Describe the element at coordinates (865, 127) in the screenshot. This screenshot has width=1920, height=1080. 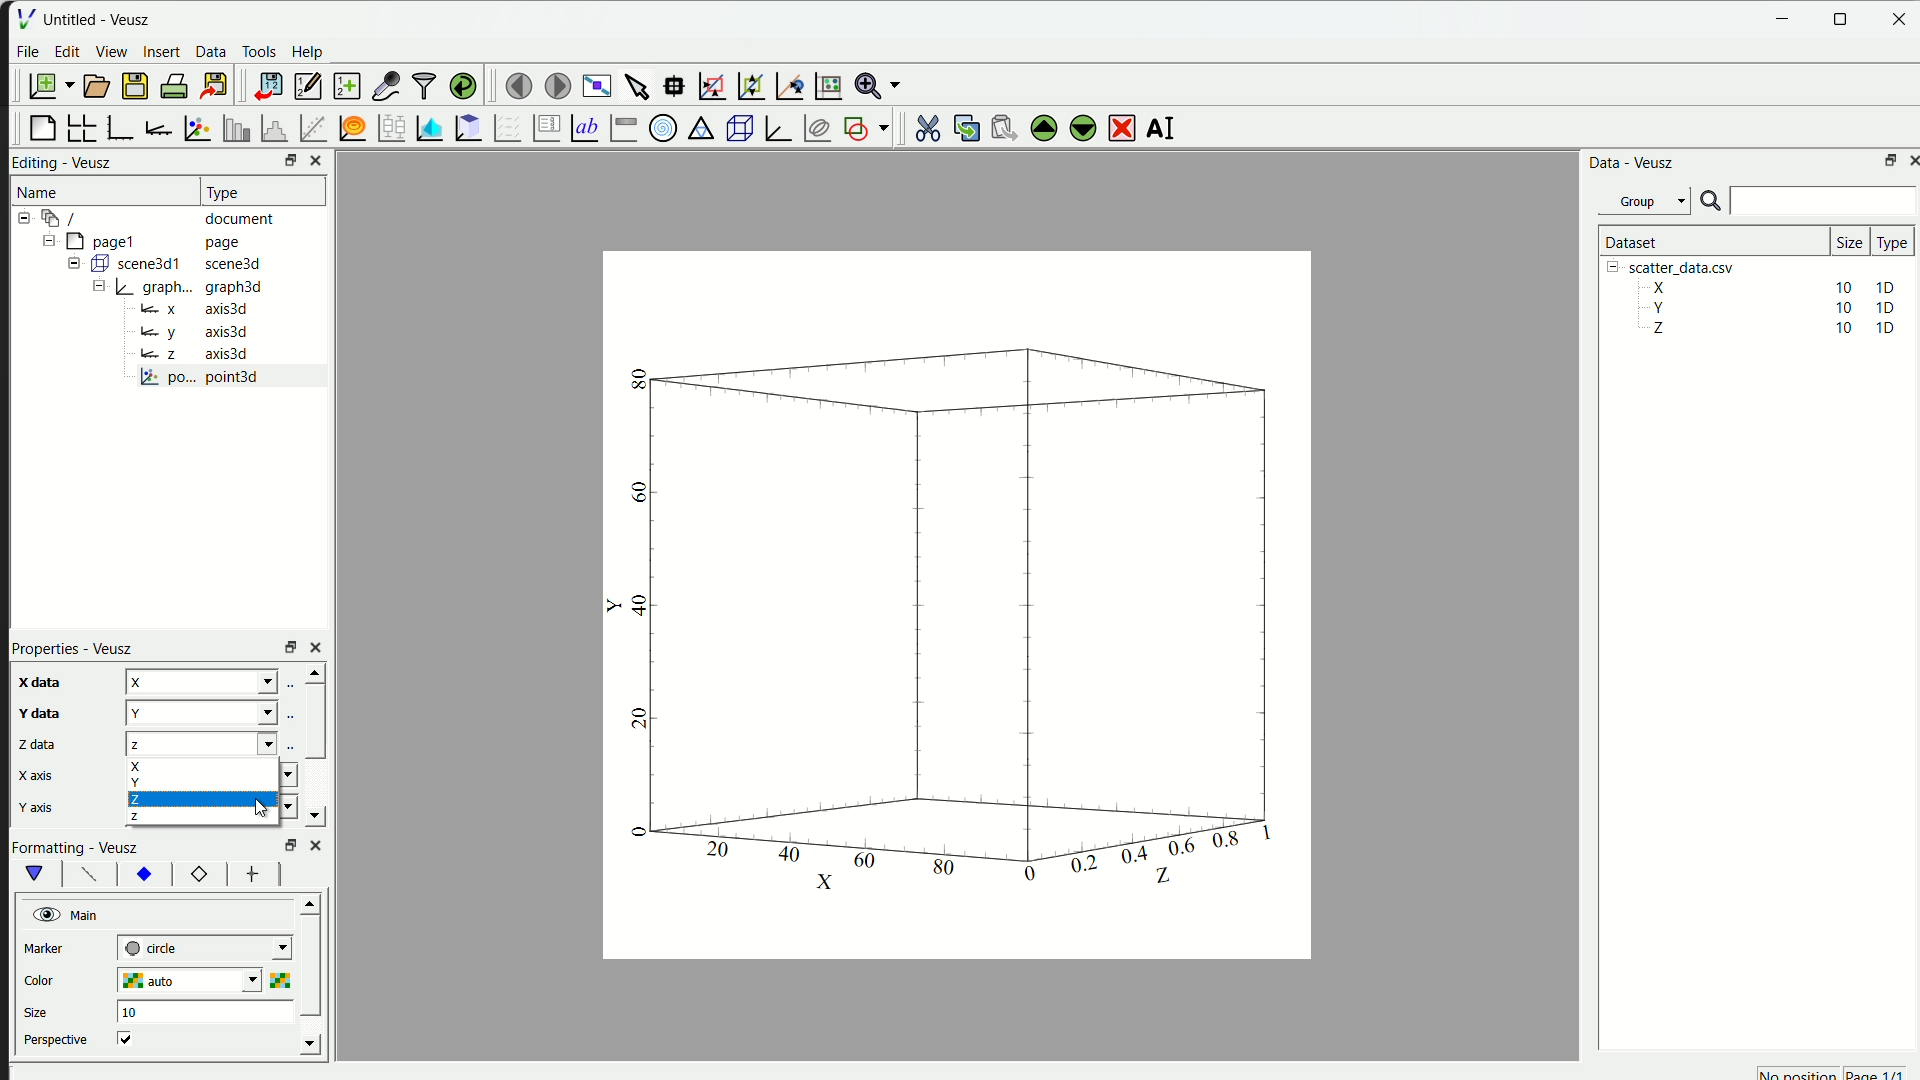
I see `add the shap to the plot` at that location.